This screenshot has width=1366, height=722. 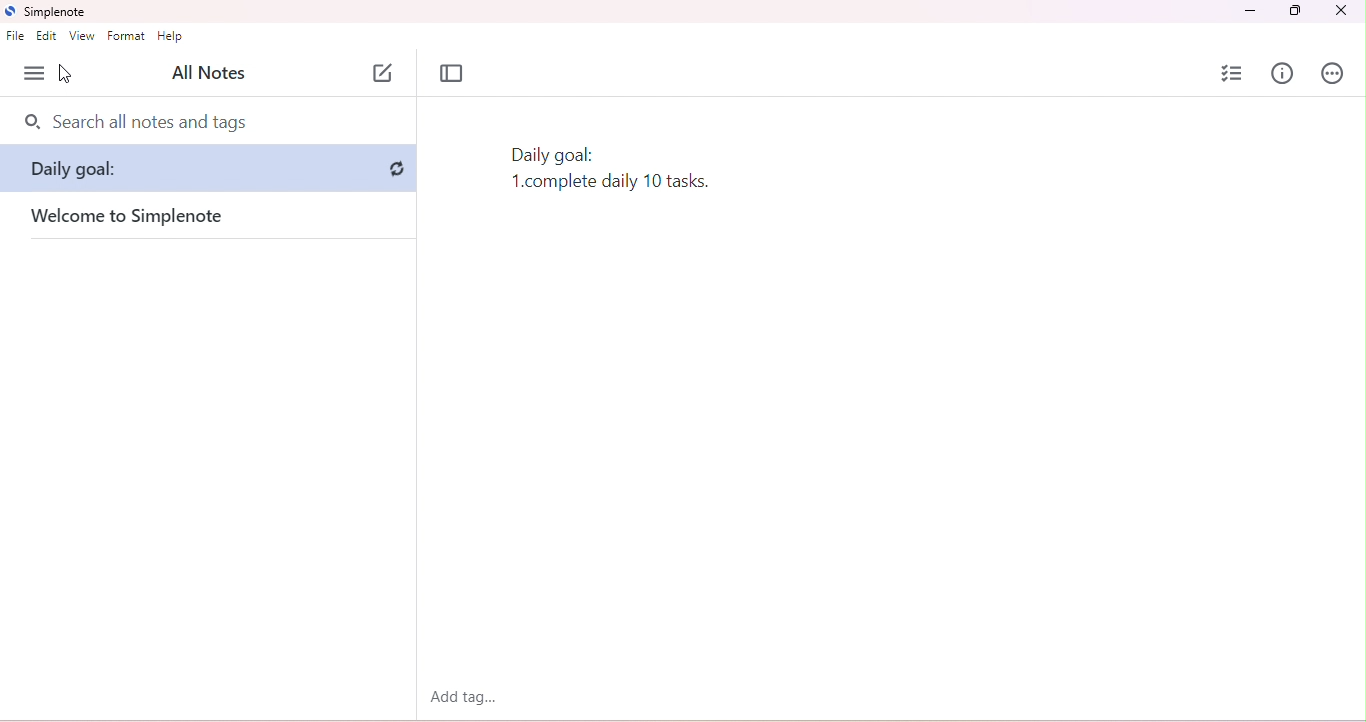 I want to click on simplenote, so click(x=55, y=13).